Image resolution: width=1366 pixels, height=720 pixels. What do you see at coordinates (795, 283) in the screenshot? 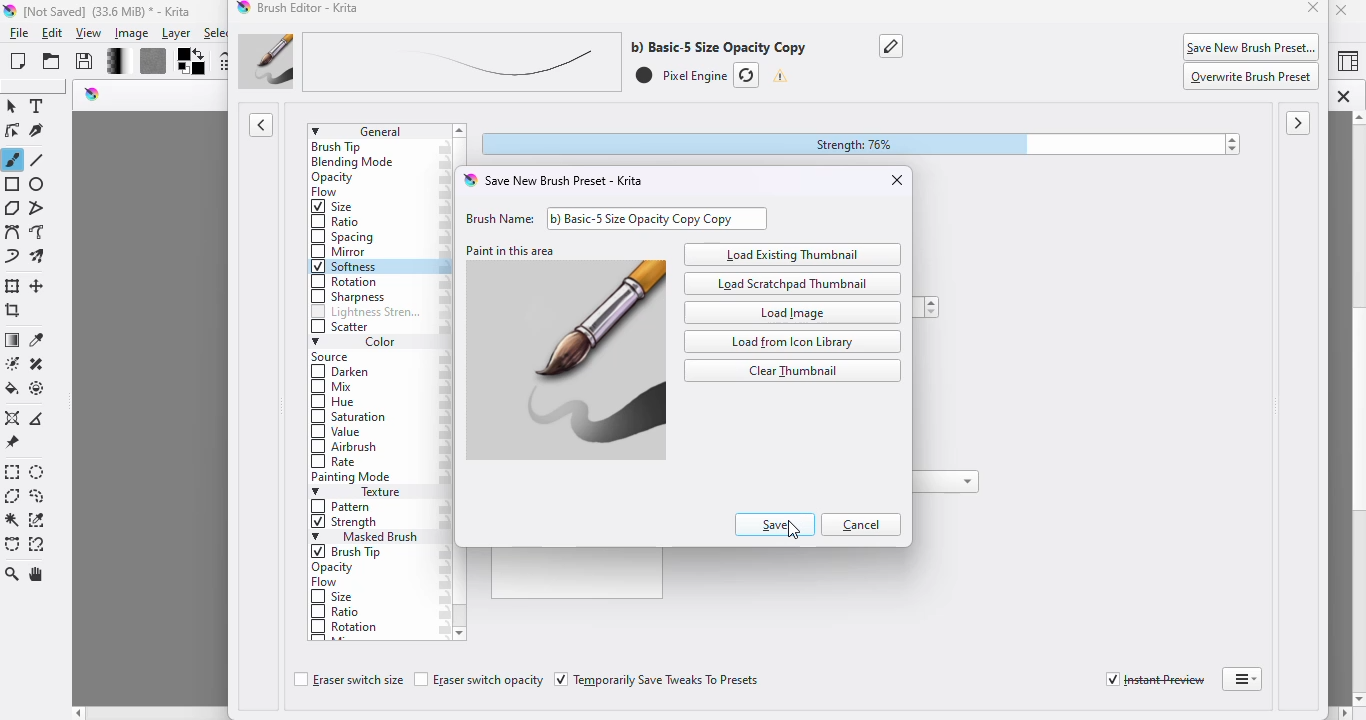
I see `load scratchpad thumbnail` at bounding box center [795, 283].